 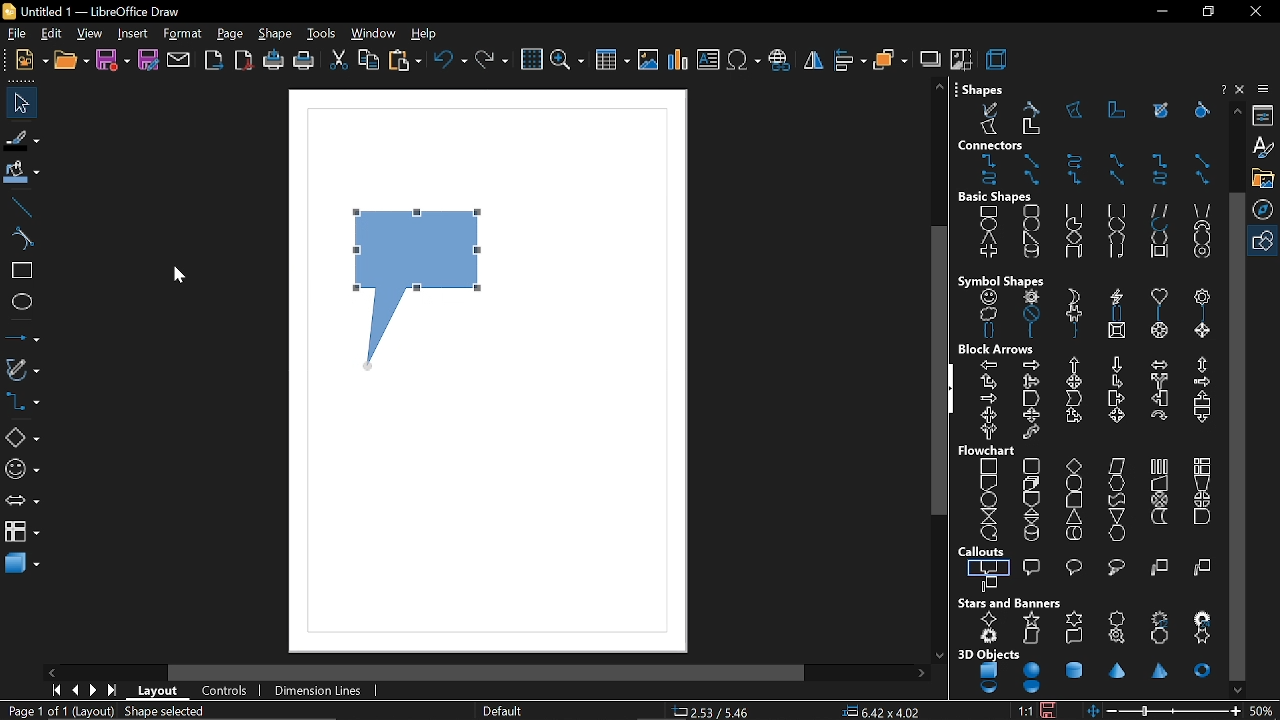 I want to click on insert hyperlink, so click(x=779, y=61).